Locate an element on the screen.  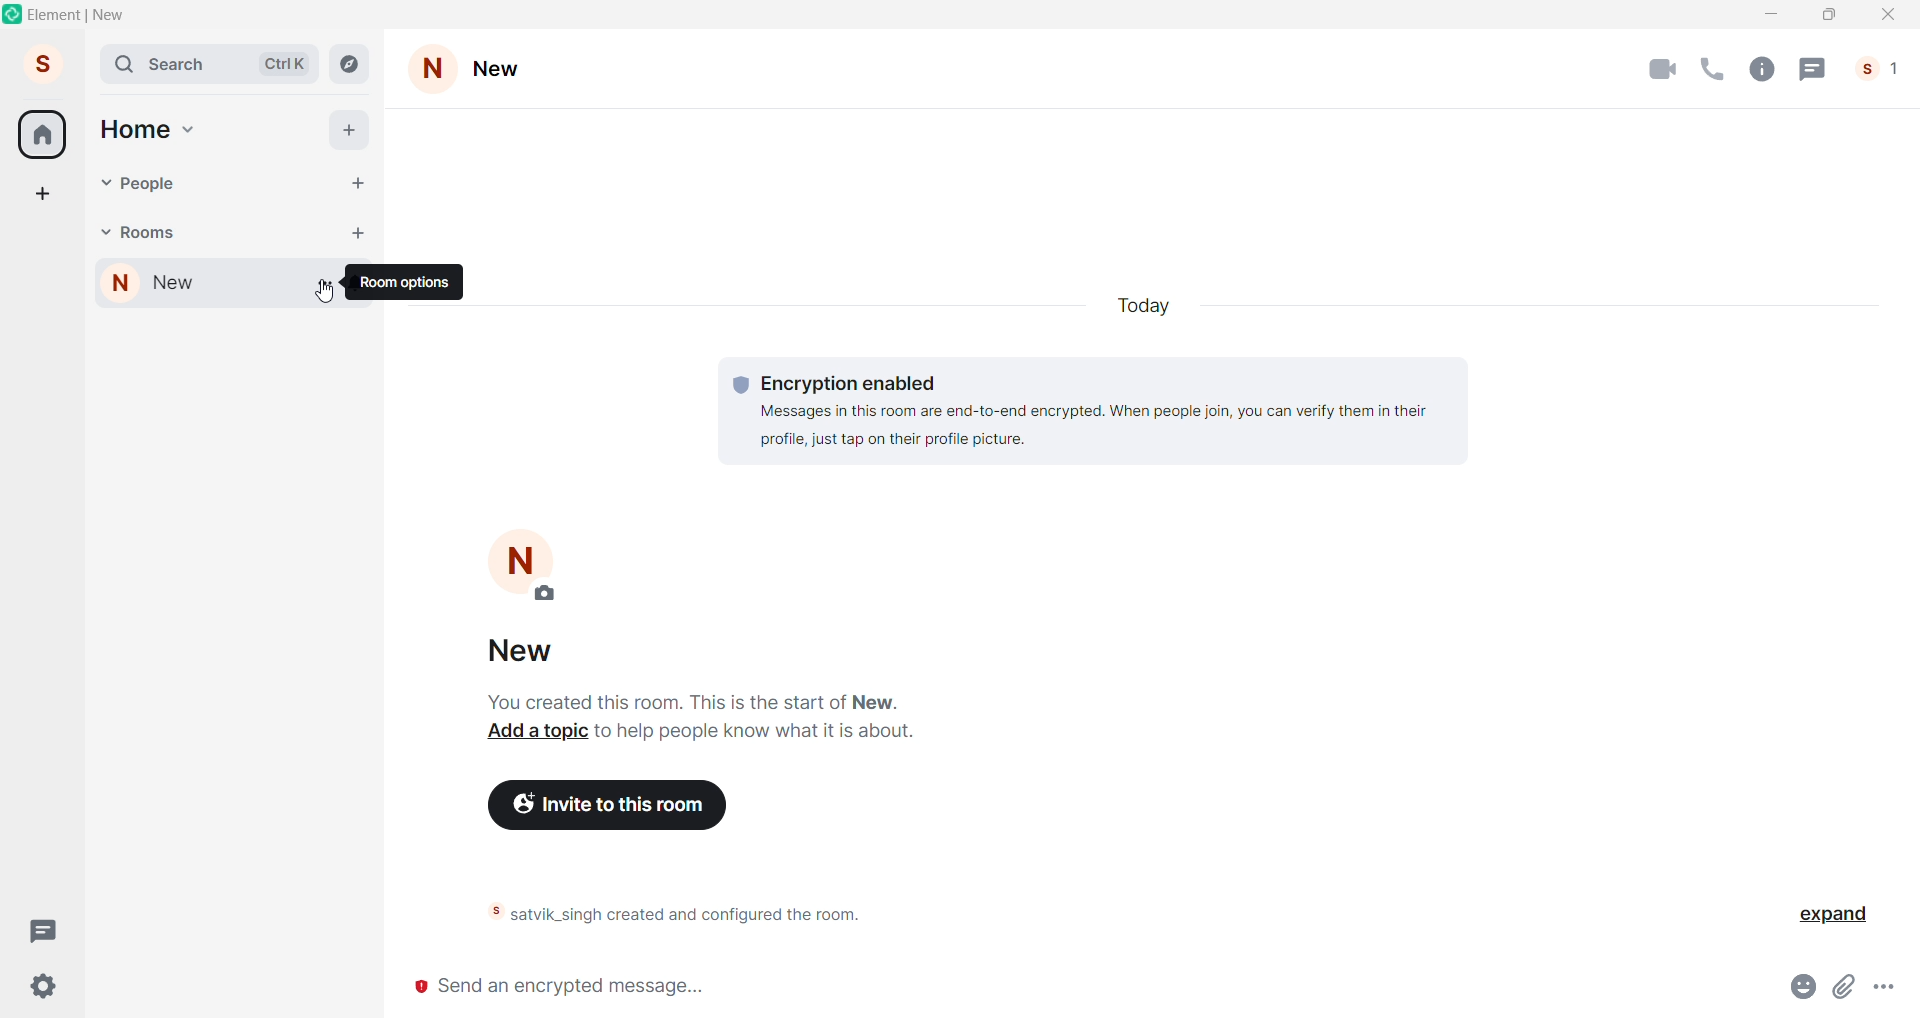
Account is located at coordinates (41, 61).